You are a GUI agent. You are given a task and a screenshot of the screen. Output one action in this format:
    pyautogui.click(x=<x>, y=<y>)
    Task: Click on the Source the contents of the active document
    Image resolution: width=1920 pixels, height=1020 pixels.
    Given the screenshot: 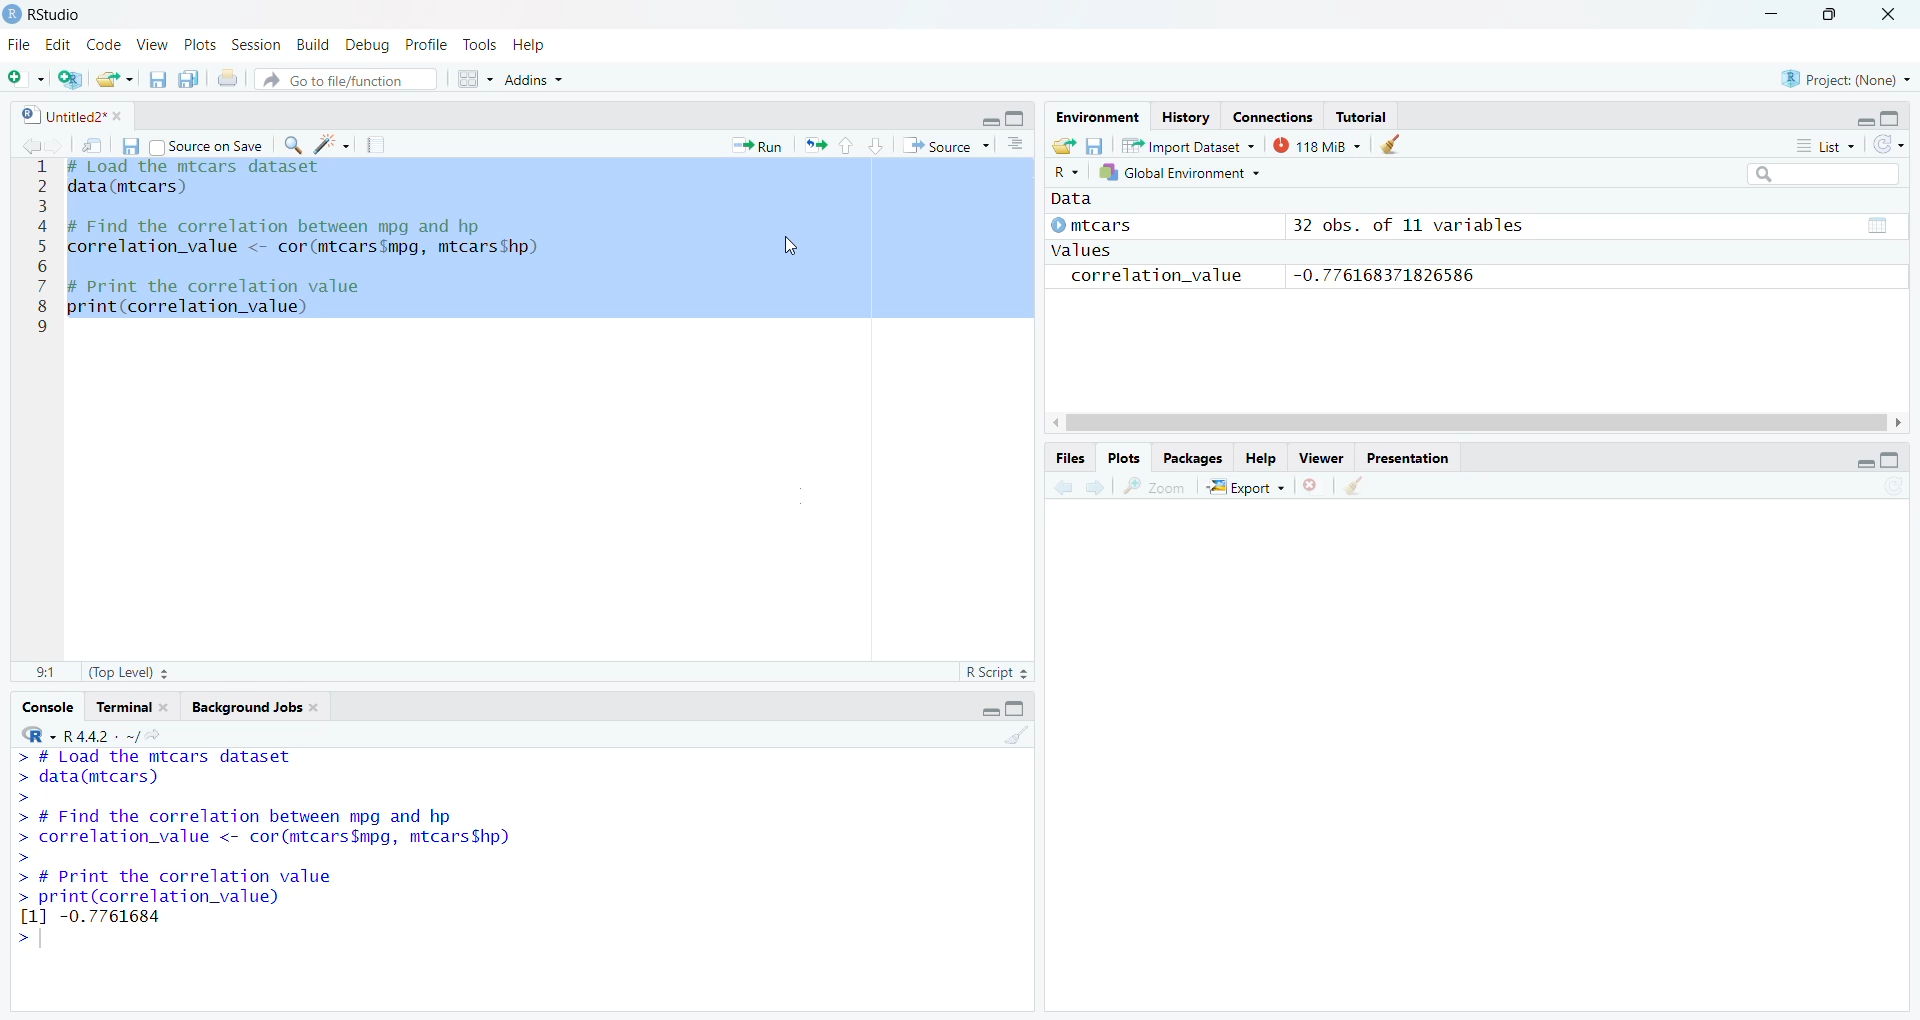 What is the action you would take?
    pyautogui.click(x=946, y=145)
    